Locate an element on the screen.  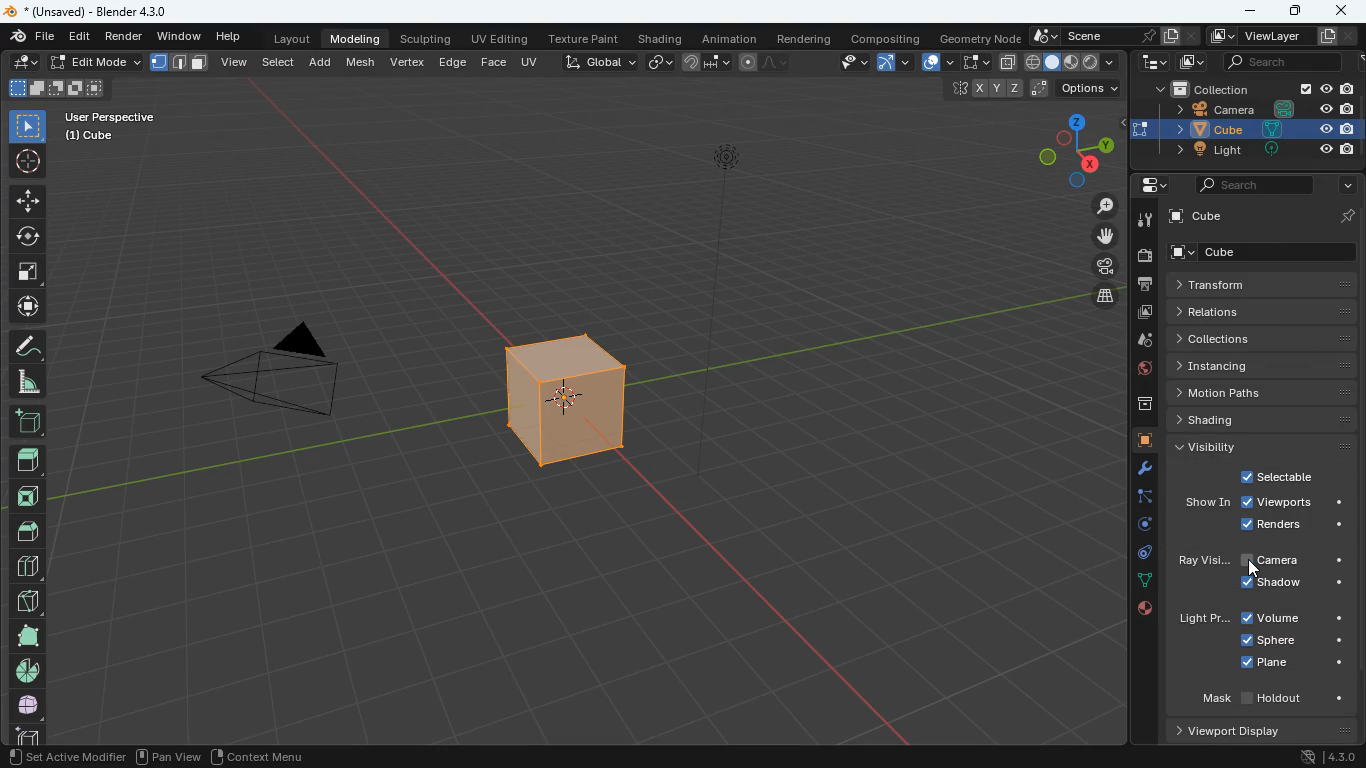
mask is located at coordinates (1271, 697).